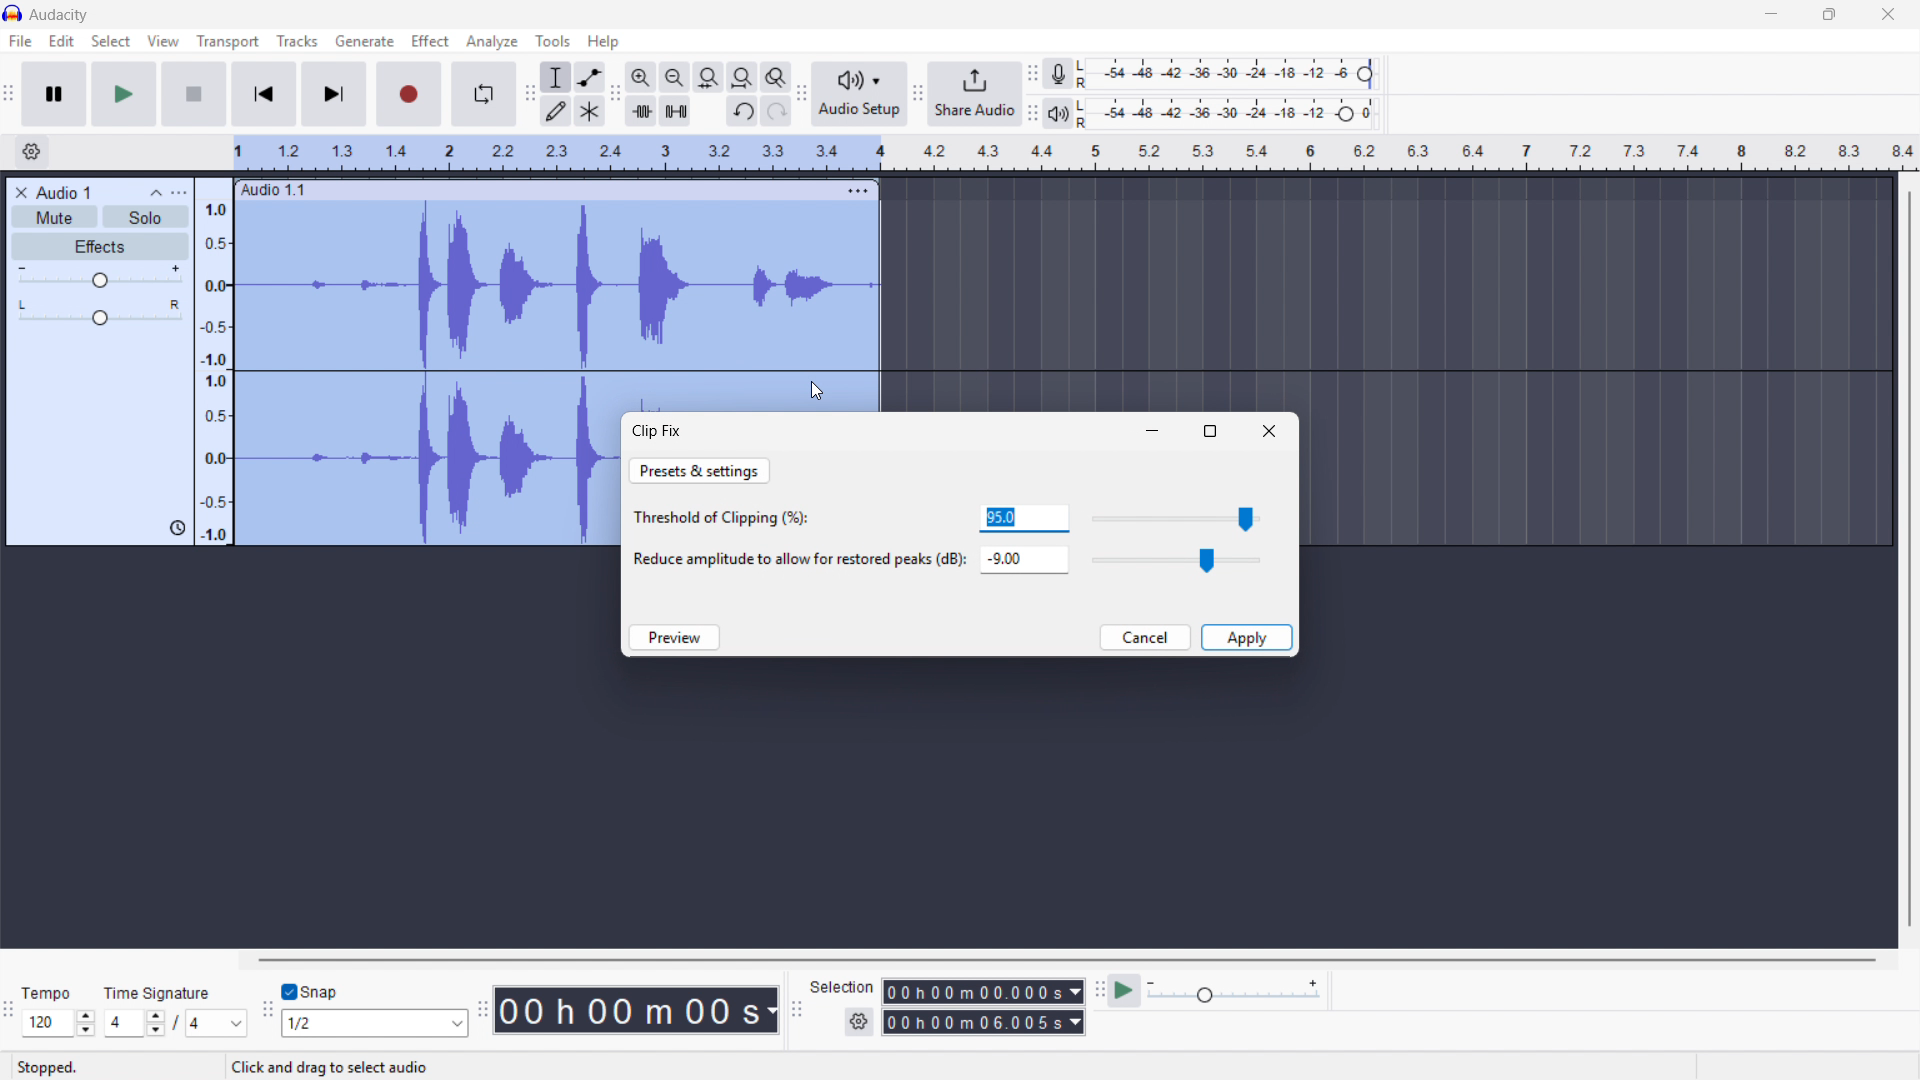  Describe the element at coordinates (1154, 433) in the screenshot. I see `minimise ` at that location.